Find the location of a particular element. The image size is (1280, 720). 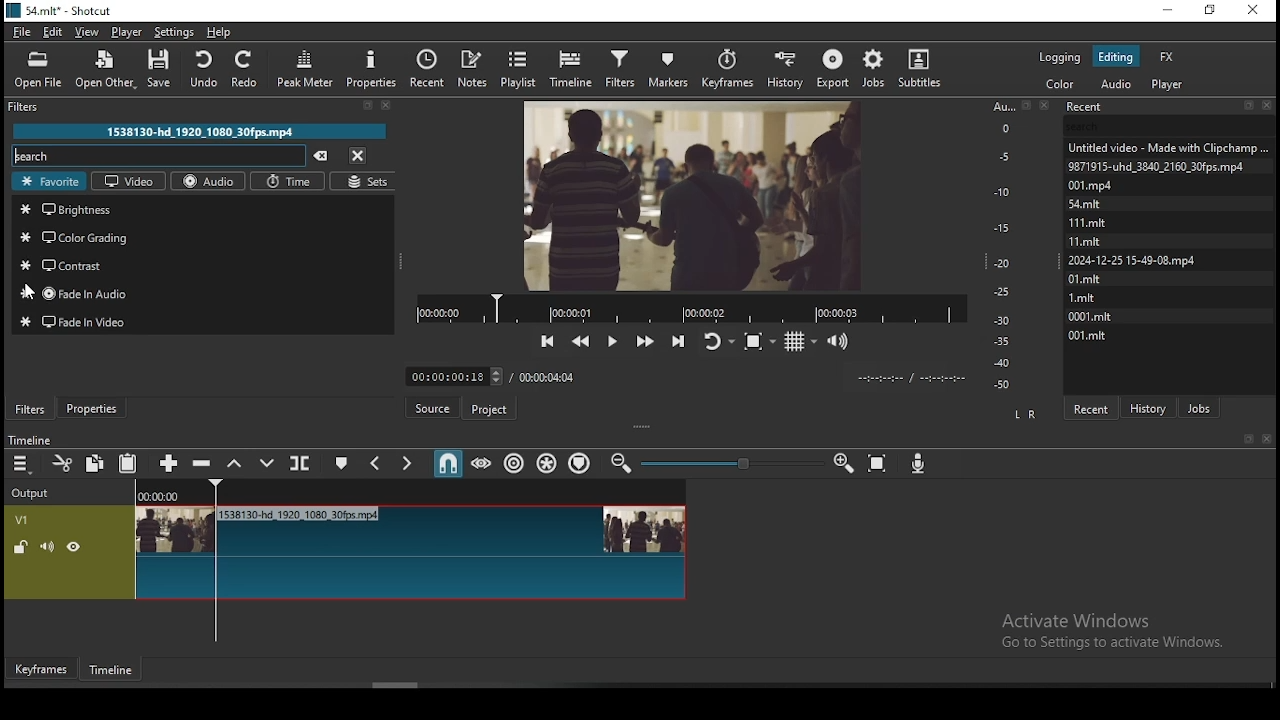

open other is located at coordinates (107, 72).